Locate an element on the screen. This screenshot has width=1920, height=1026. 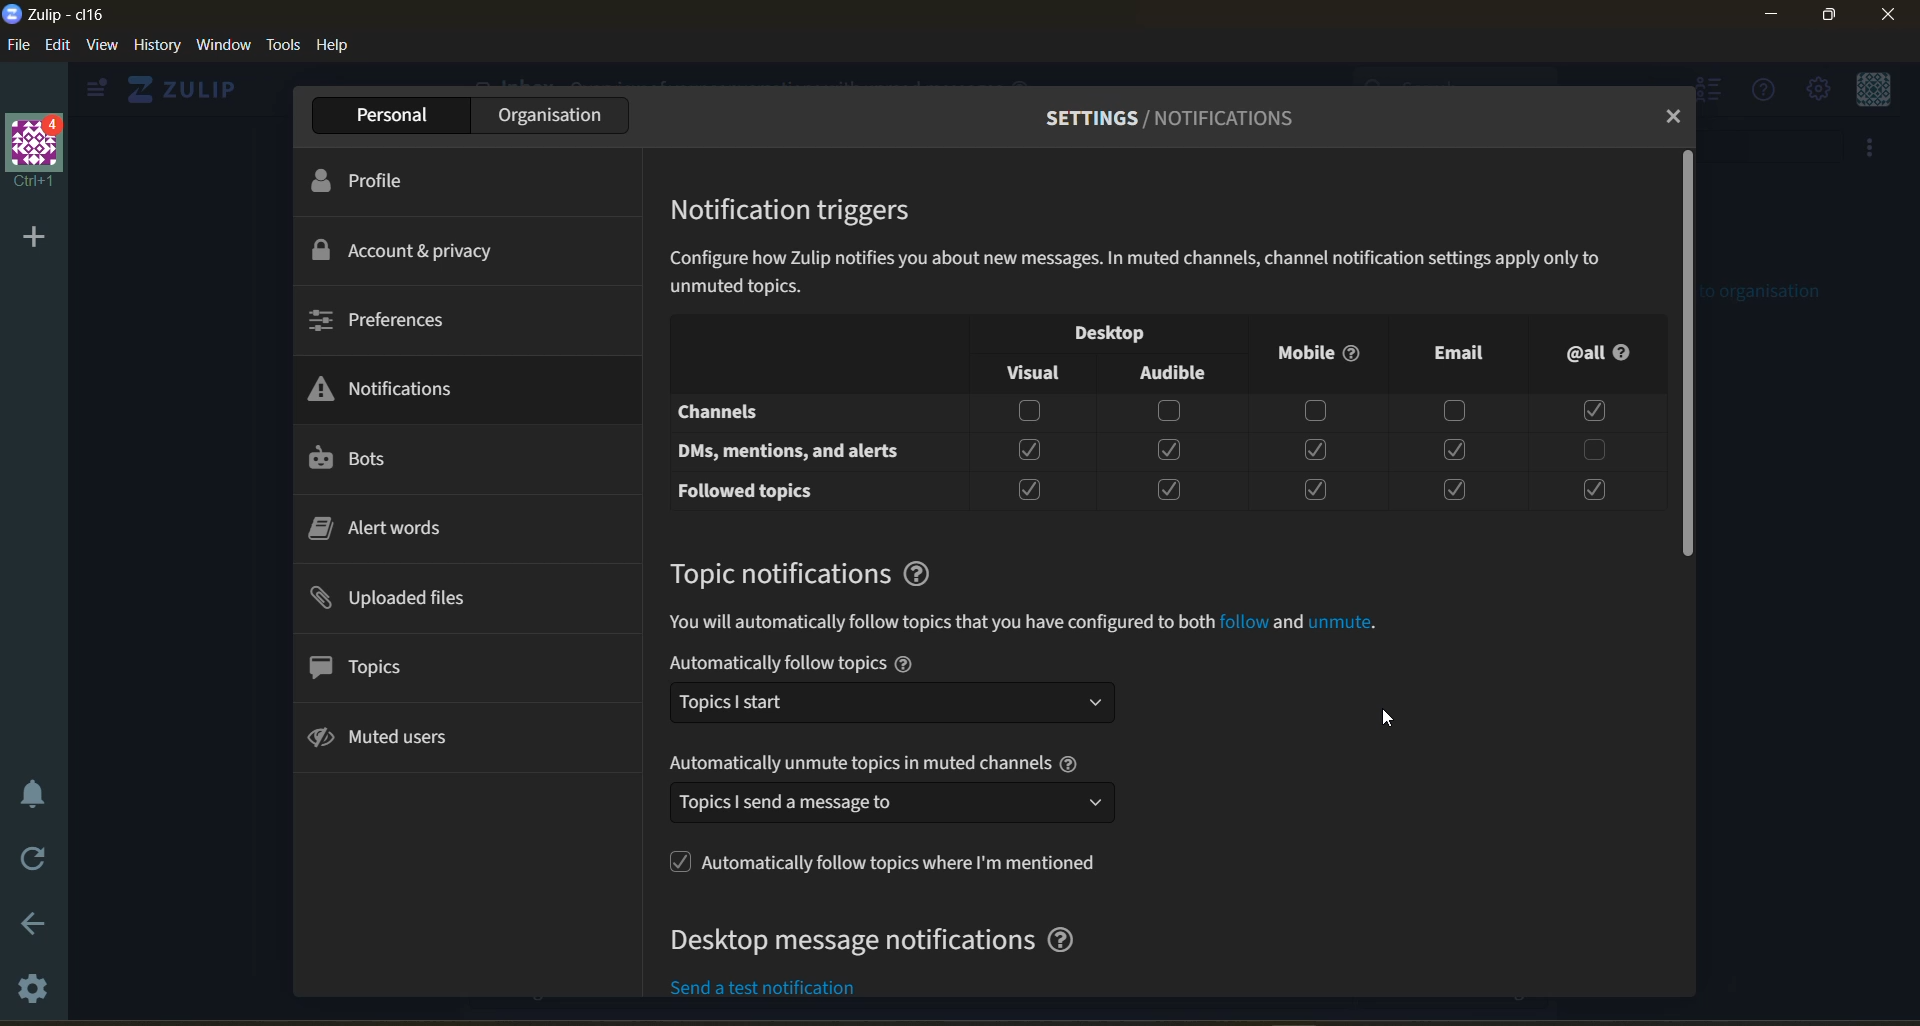
Minimize is located at coordinates (1772, 17).